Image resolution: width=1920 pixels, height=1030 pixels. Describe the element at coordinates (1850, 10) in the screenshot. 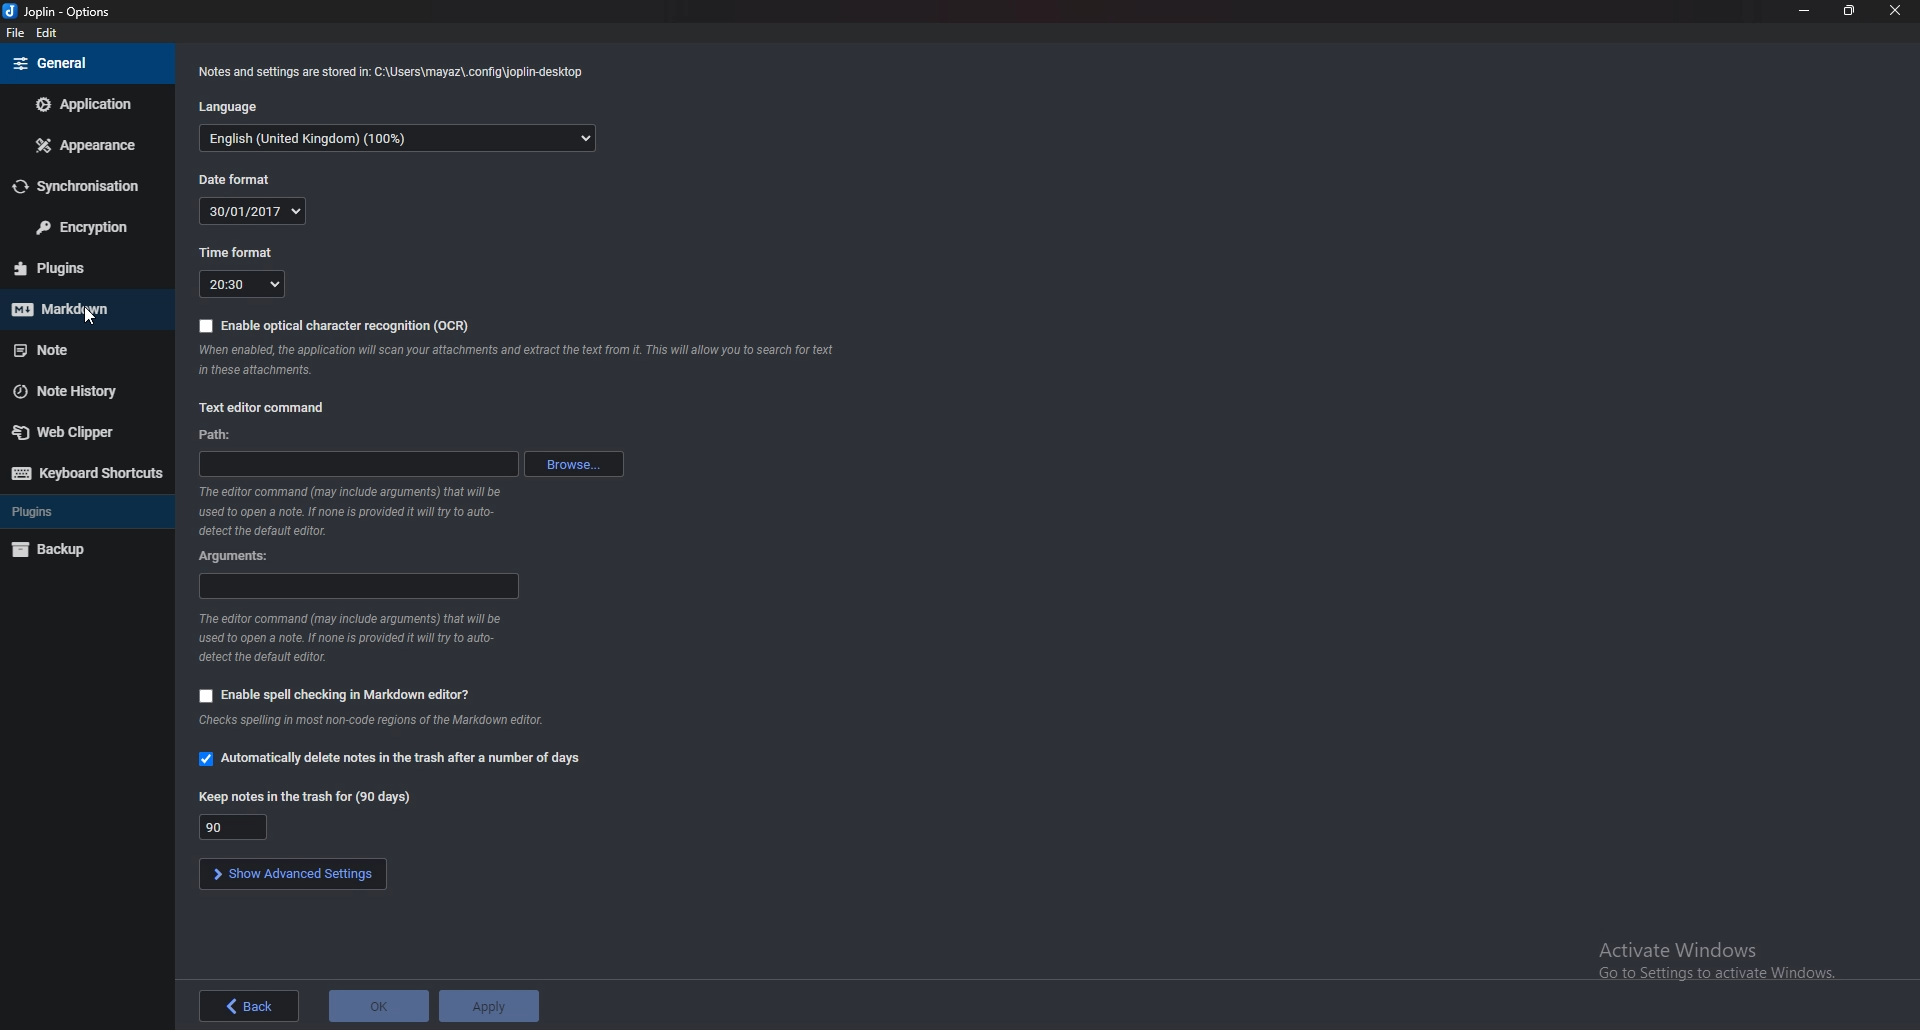

I see `Resize` at that location.